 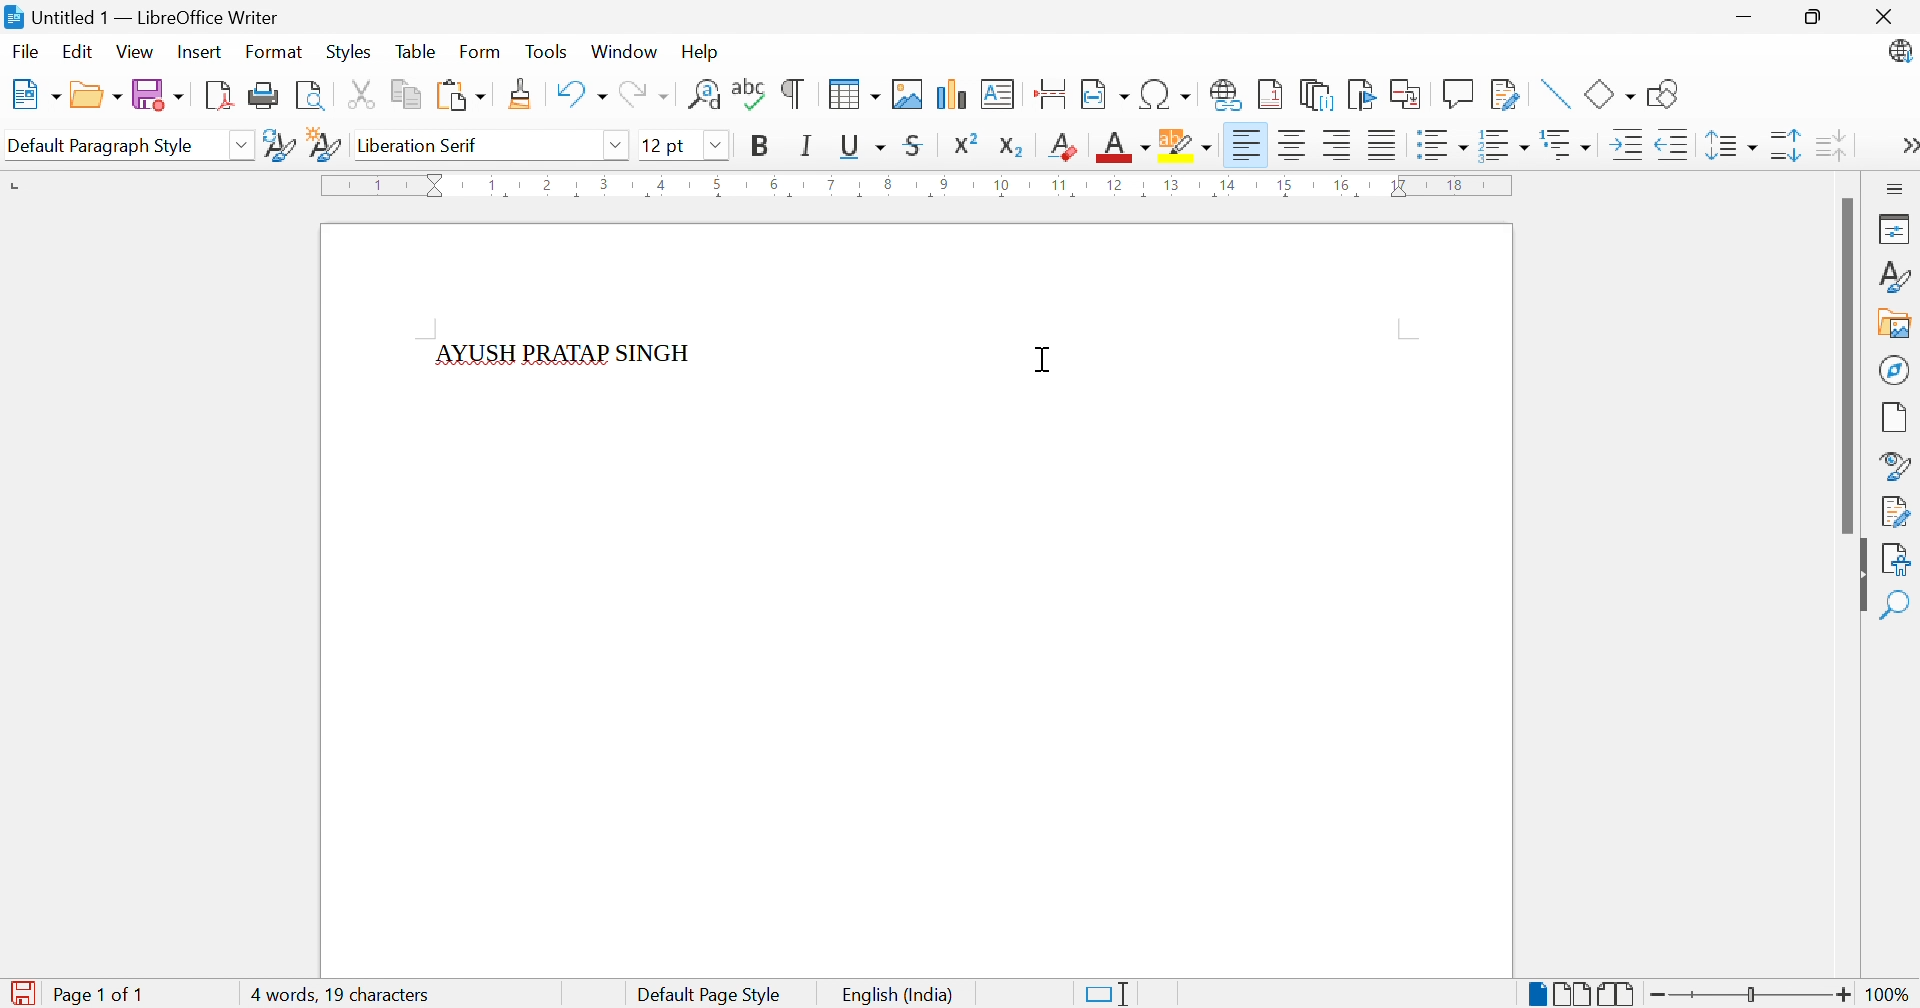 I want to click on Export as PDF, so click(x=217, y=96).